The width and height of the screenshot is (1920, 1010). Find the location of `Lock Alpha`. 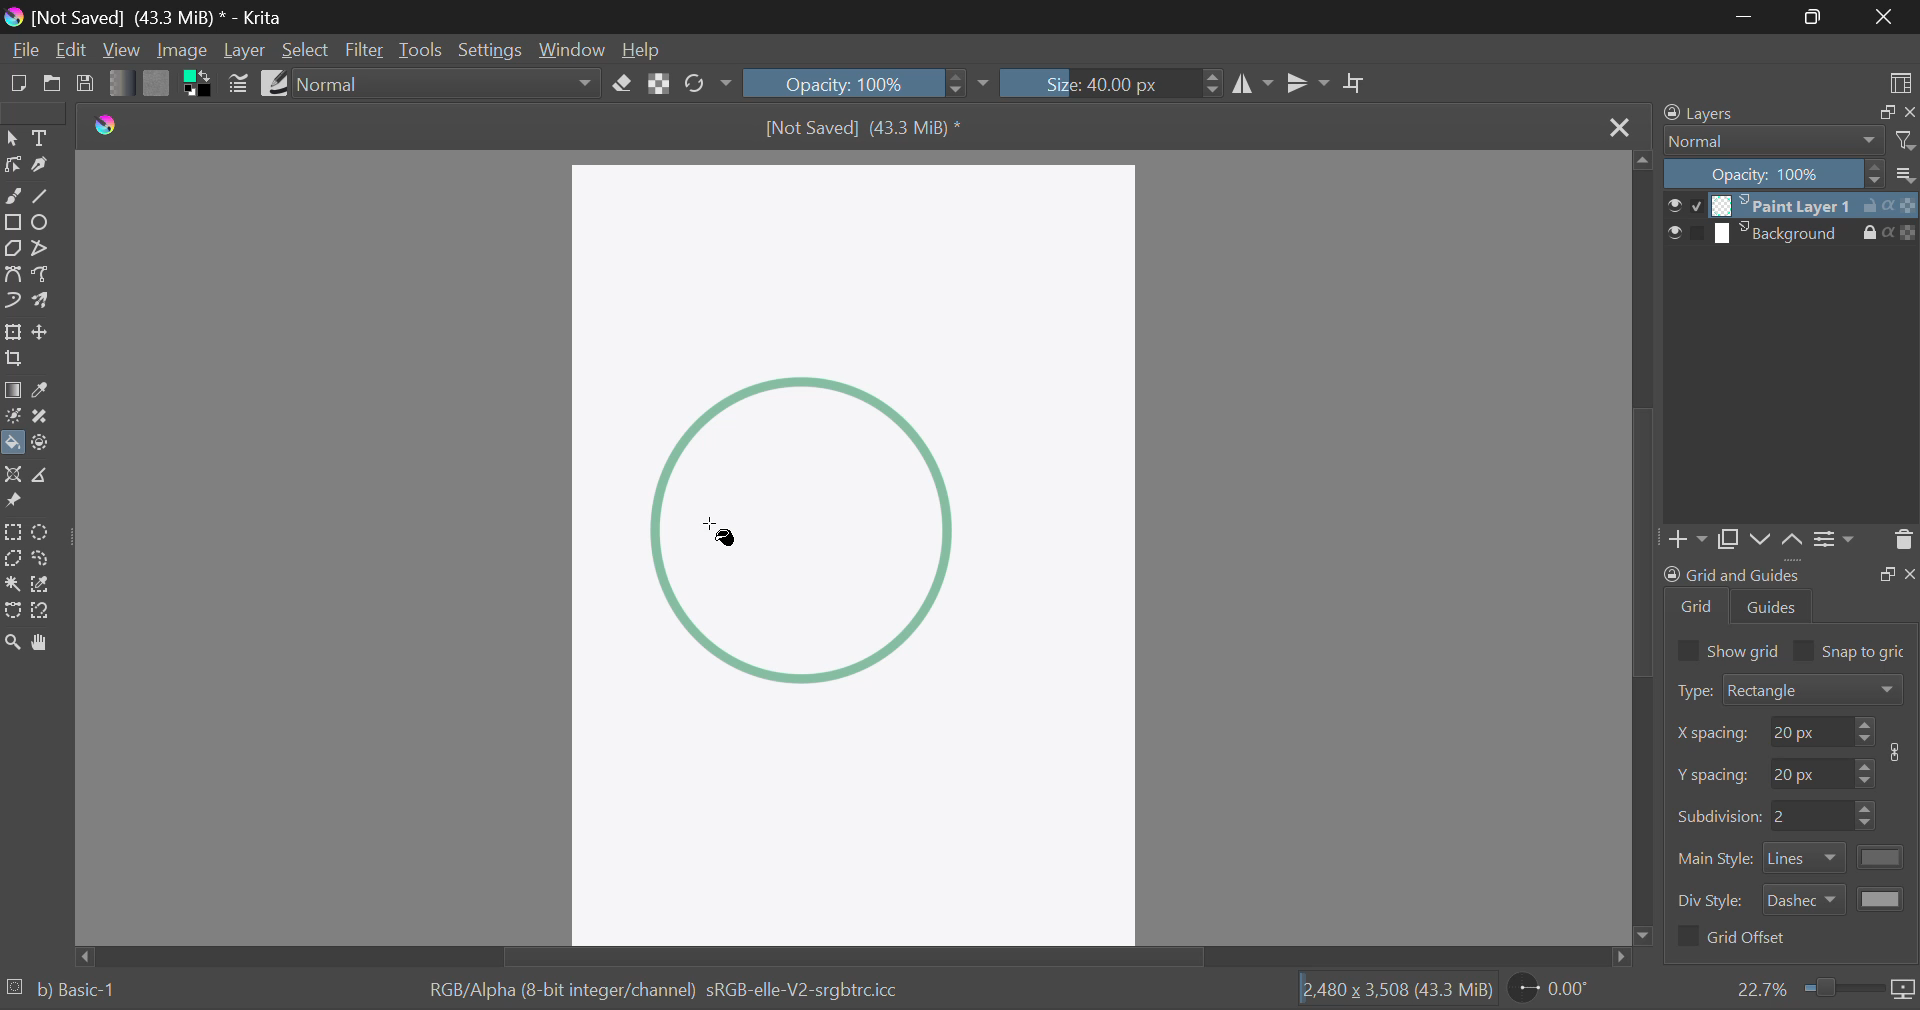

Lock Alpha is located at coordinates (660, 86).